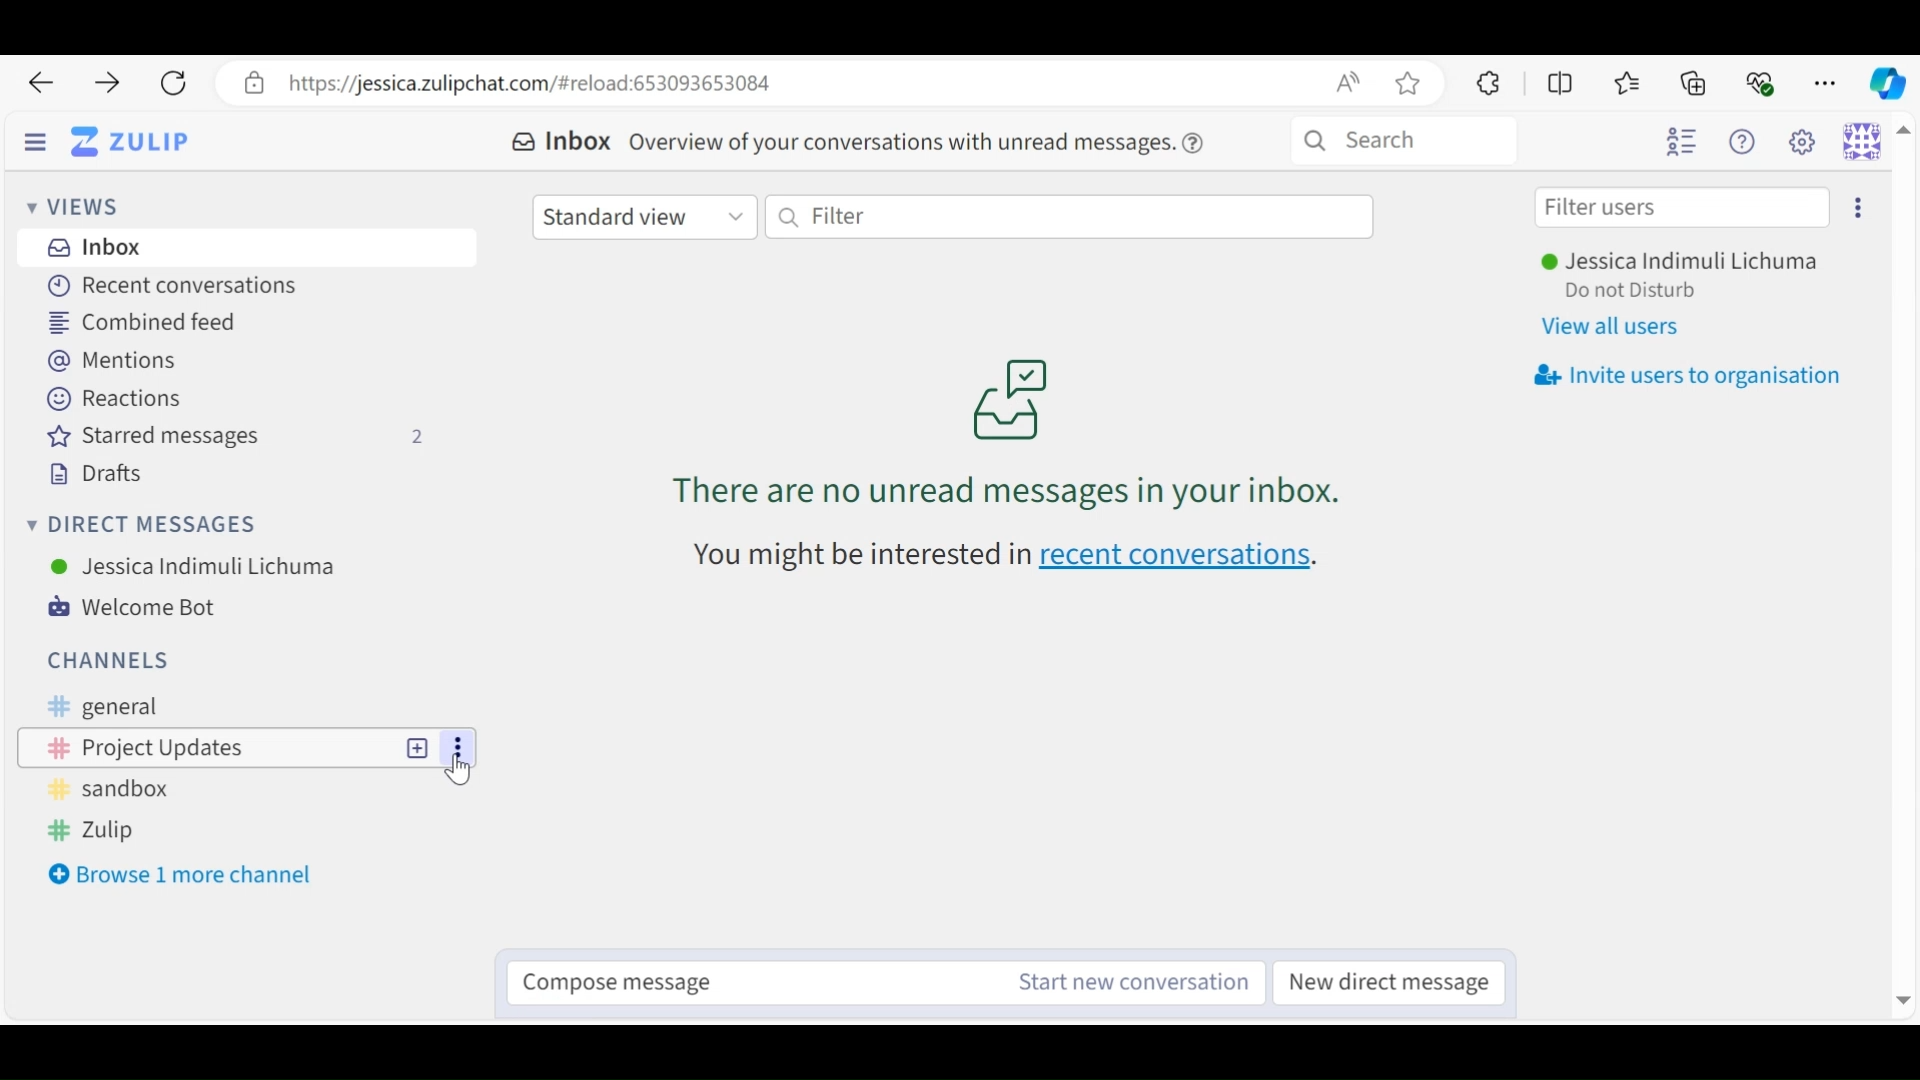 This screenshot has width=1920, height=1080. Describe the element at coordinates (1628, 83) in the screenshot. I see `Favorites` at that location.